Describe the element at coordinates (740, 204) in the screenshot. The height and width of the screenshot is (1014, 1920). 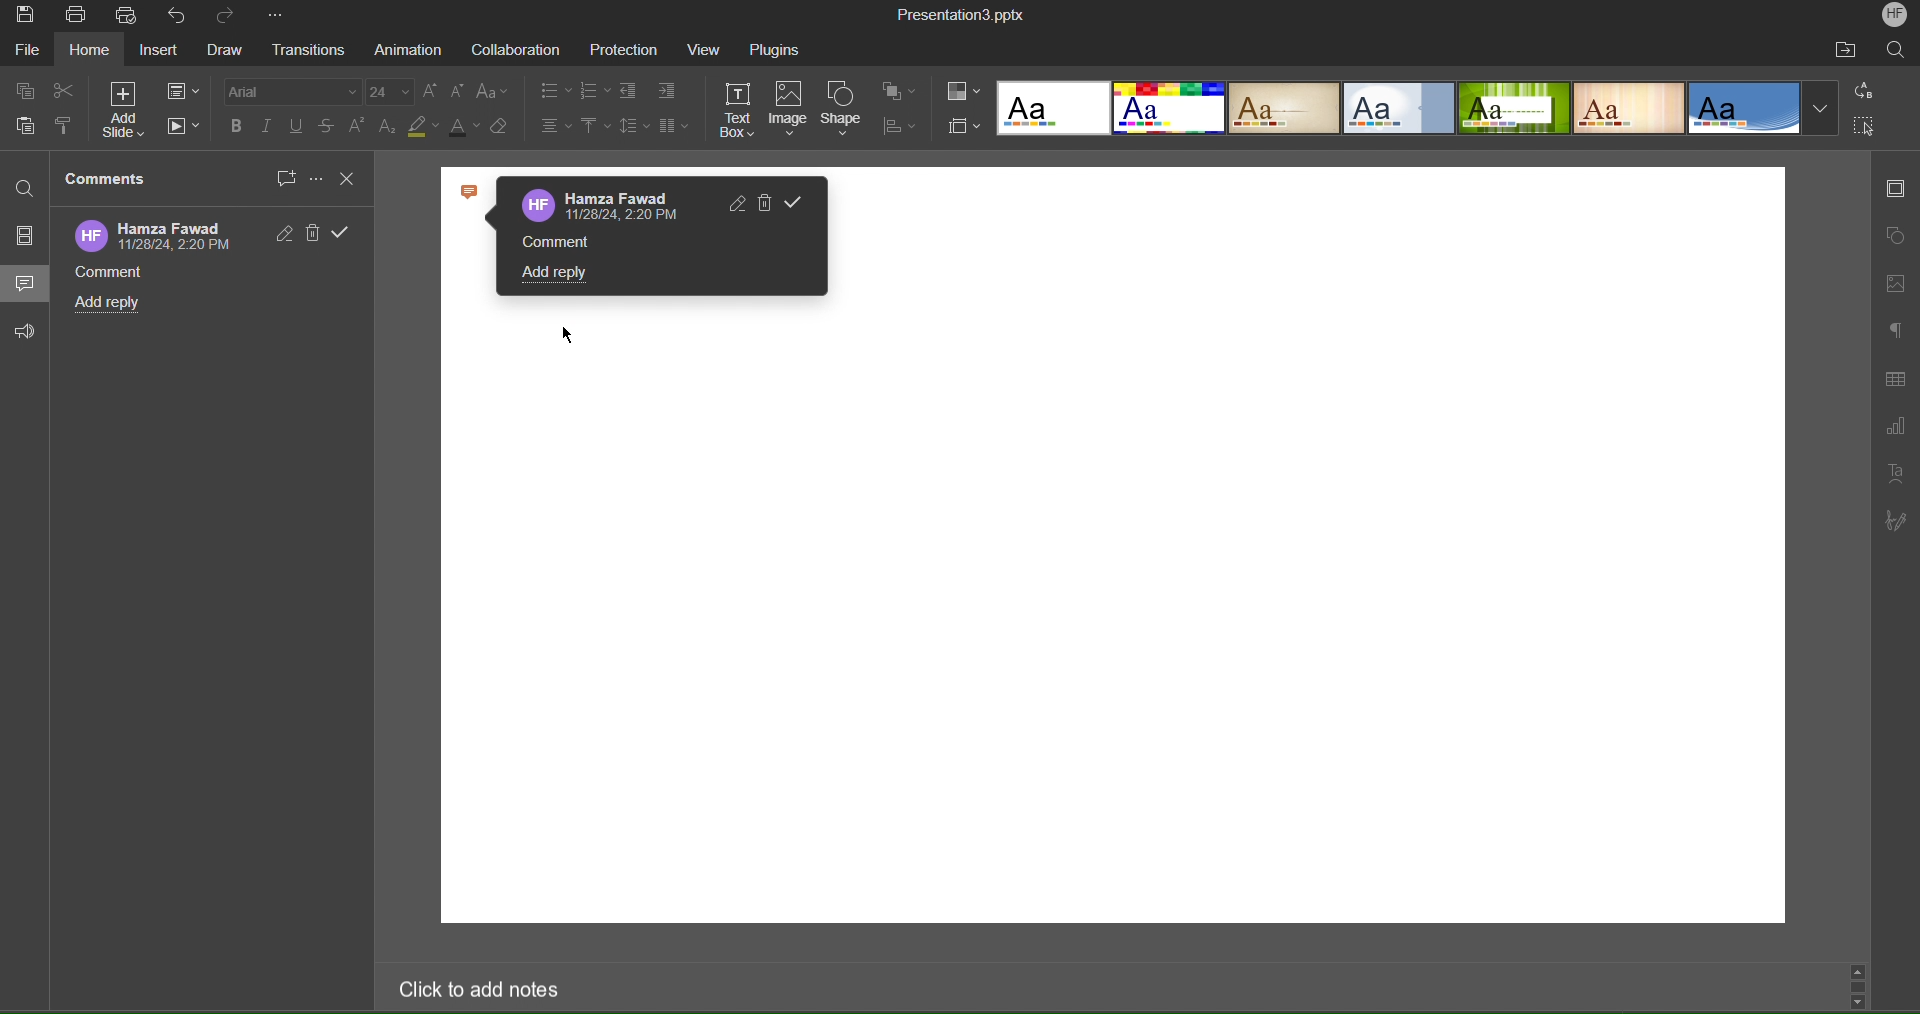
I see `Edit` at that location.